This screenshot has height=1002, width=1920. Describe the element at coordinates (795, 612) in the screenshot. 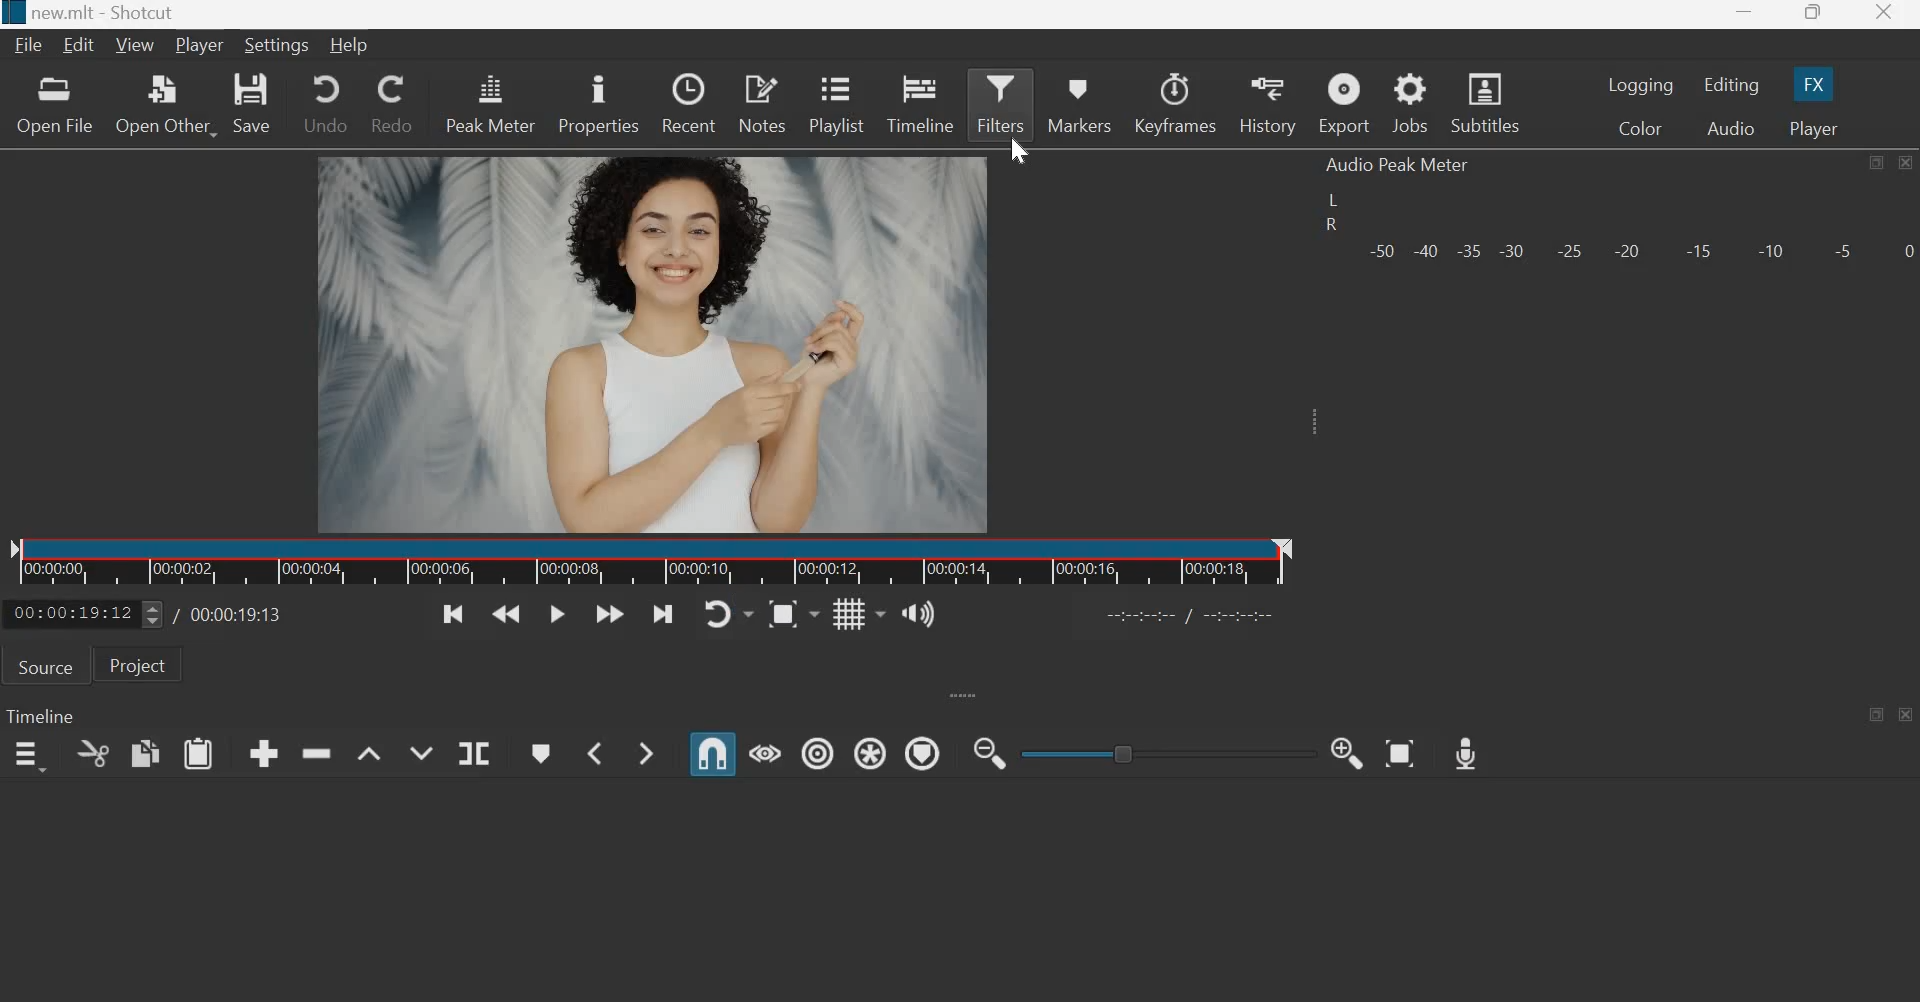

I see `Toggle zoom` at that location.